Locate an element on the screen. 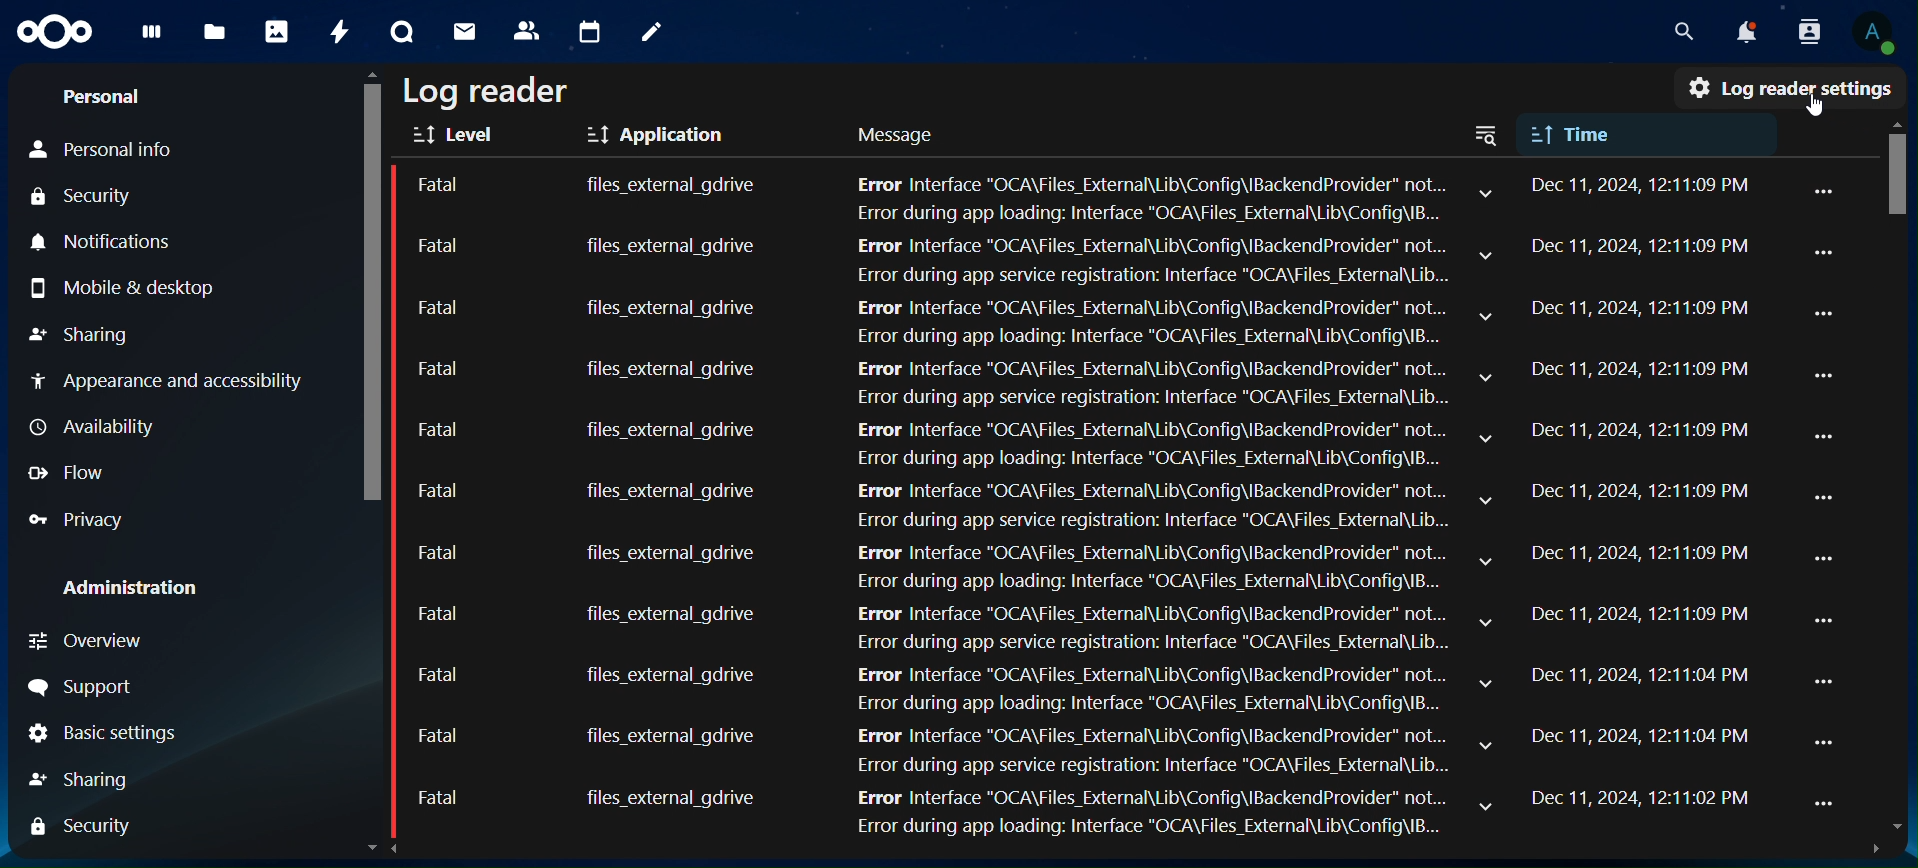 The width and height of the screenshot is (1918, 868). ... is located at coordinates (1828, 558).